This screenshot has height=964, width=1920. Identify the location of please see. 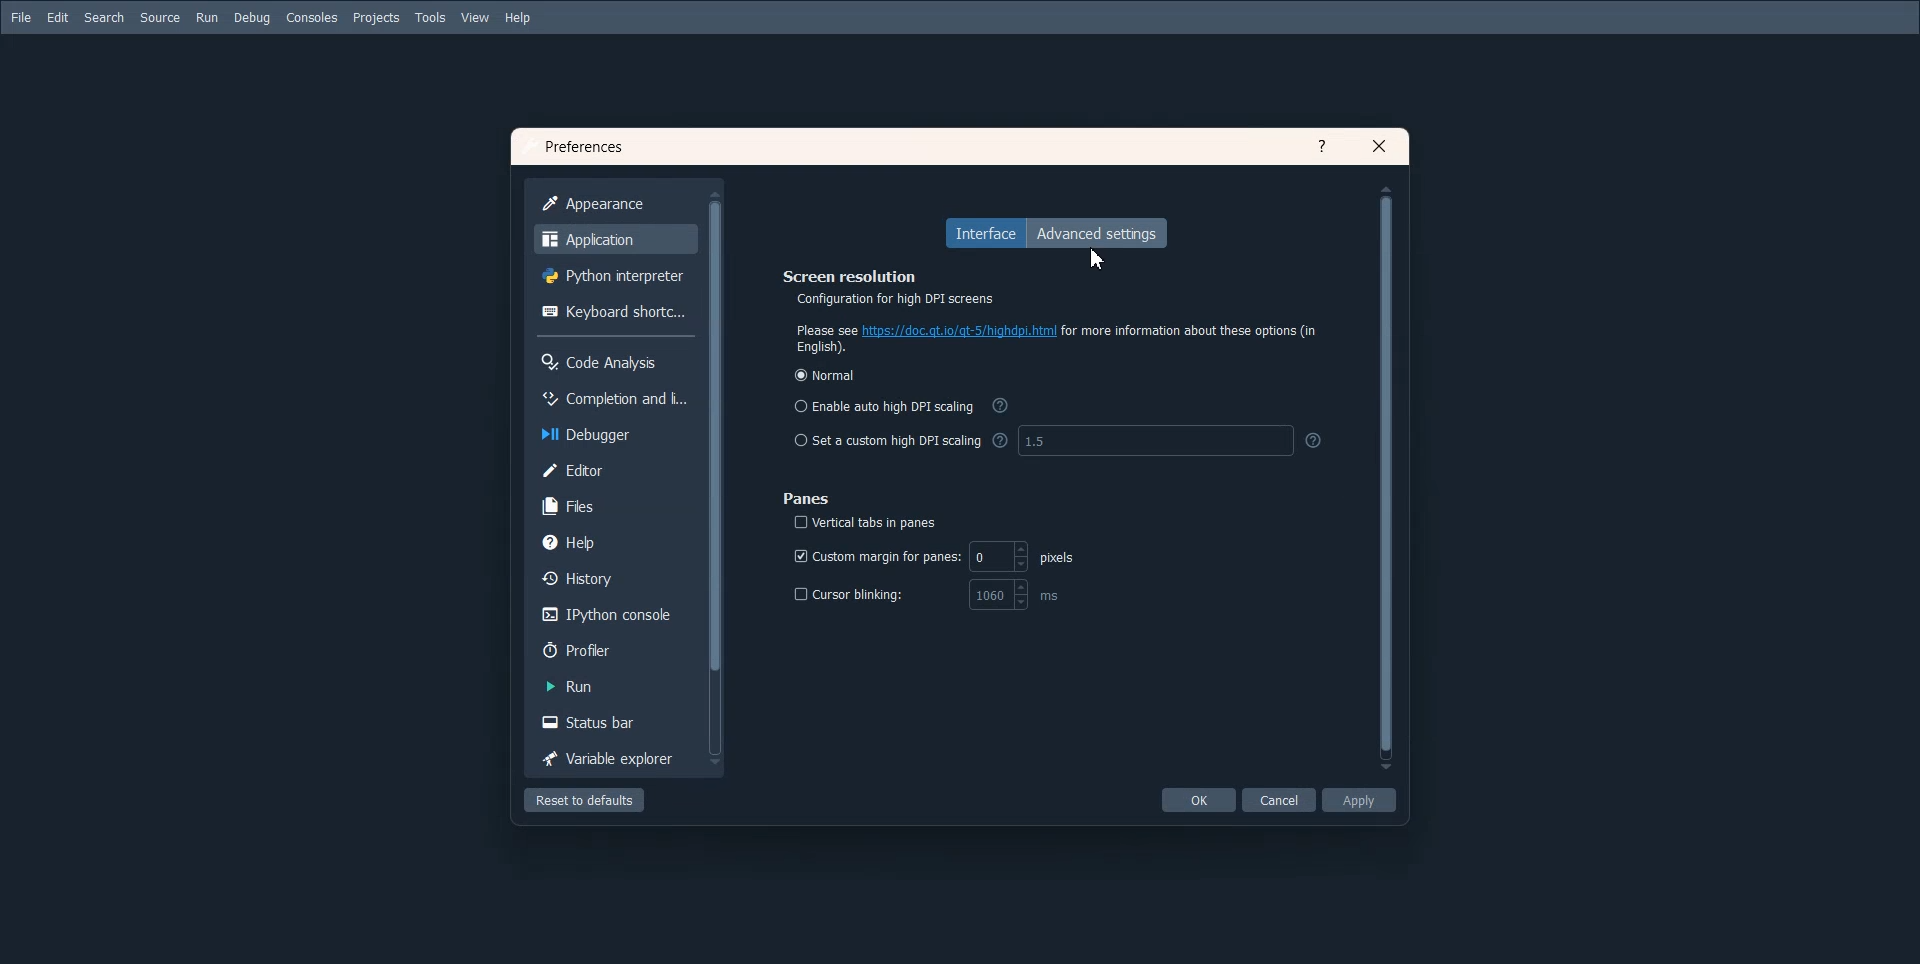
(823, 329).